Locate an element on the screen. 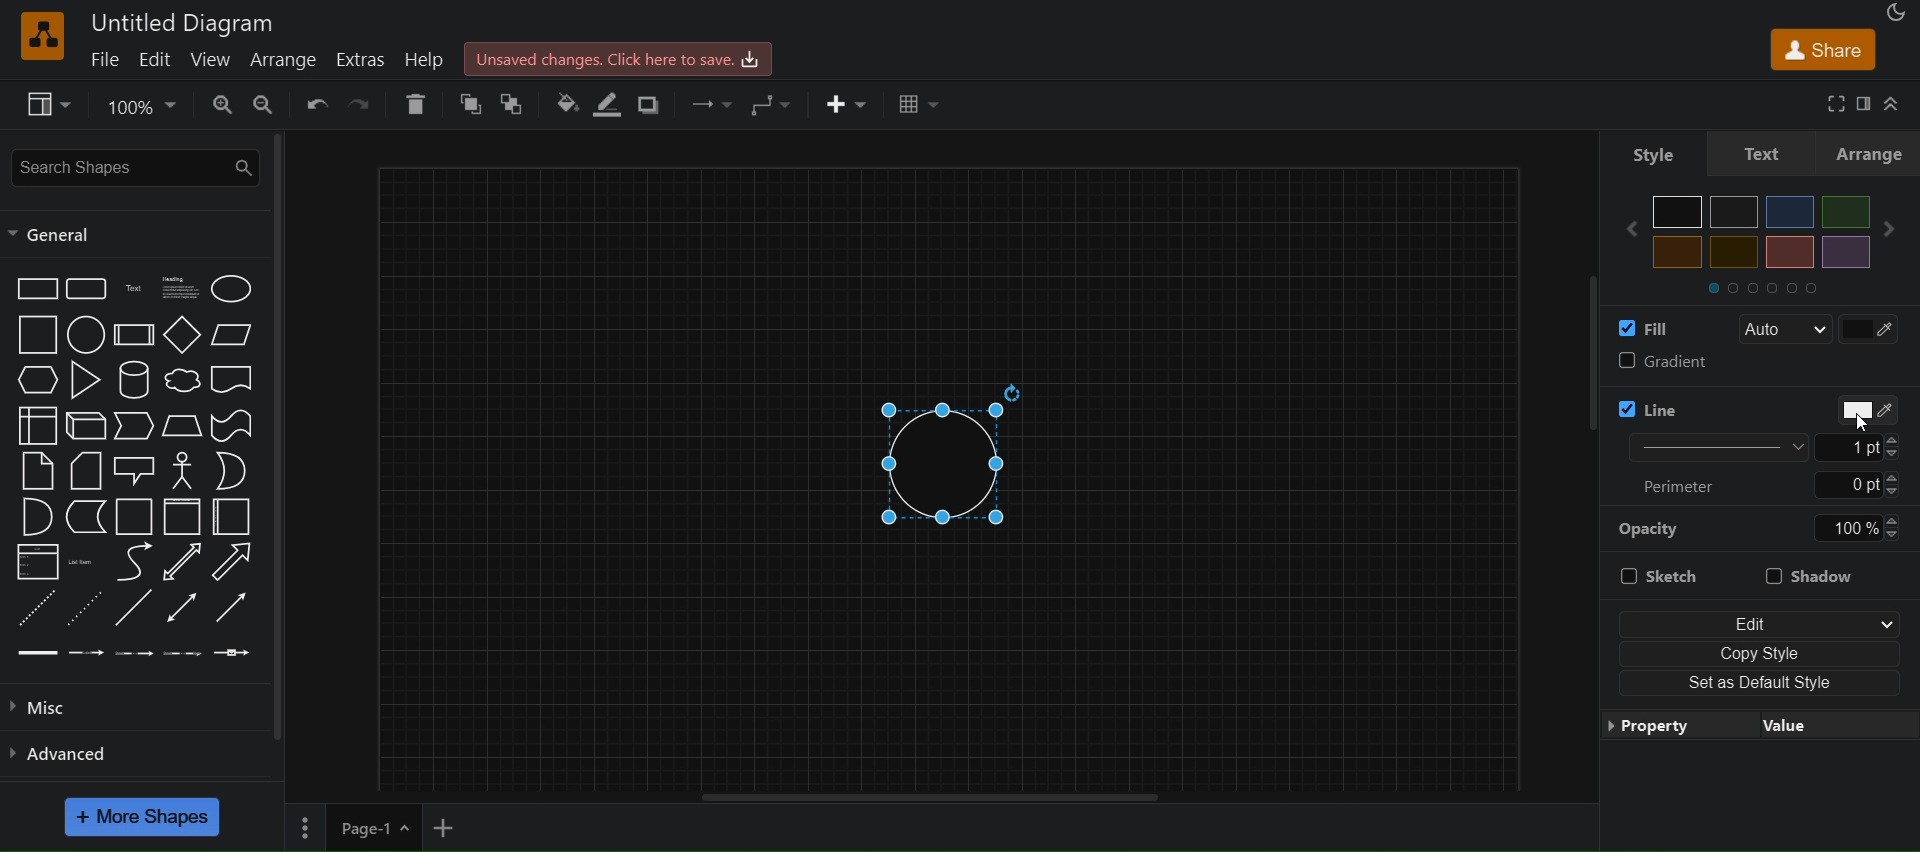 The image size is (1920, 852). edit is located at coordinates (157, 60).